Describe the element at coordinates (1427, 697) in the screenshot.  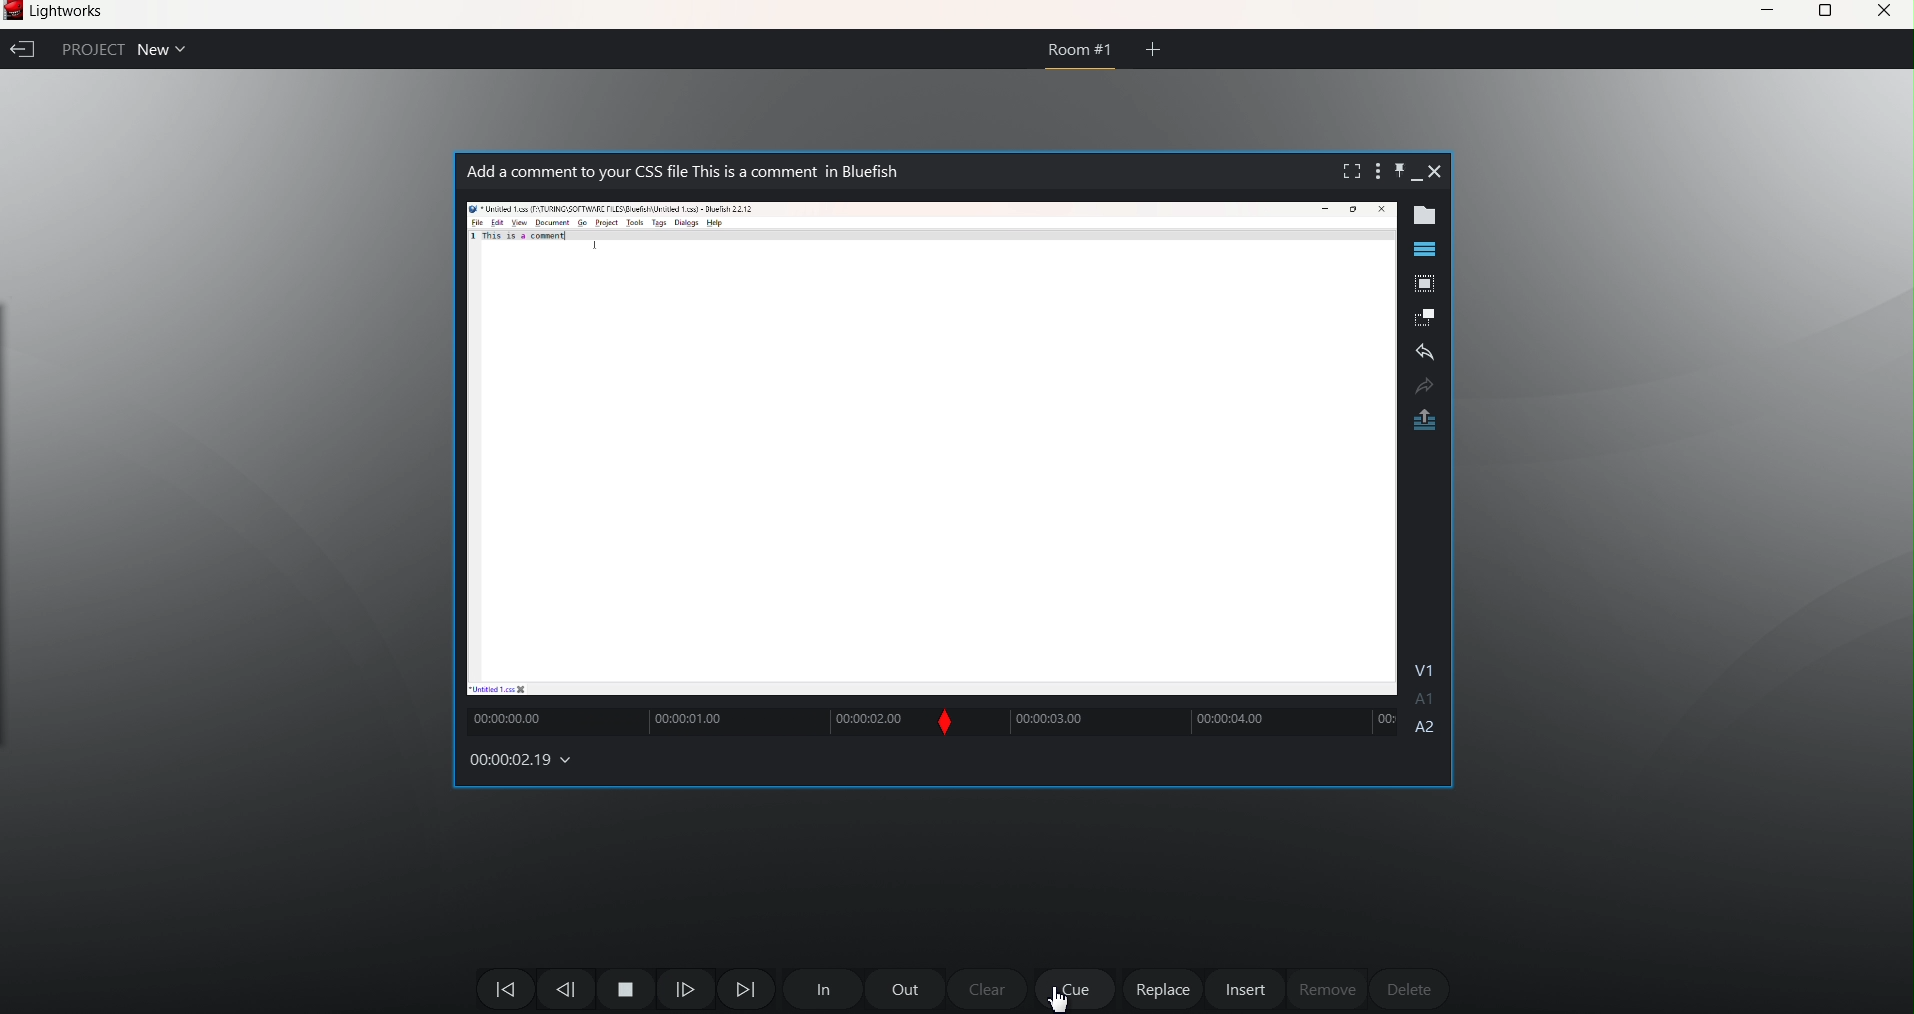
I see `A1` at that location.